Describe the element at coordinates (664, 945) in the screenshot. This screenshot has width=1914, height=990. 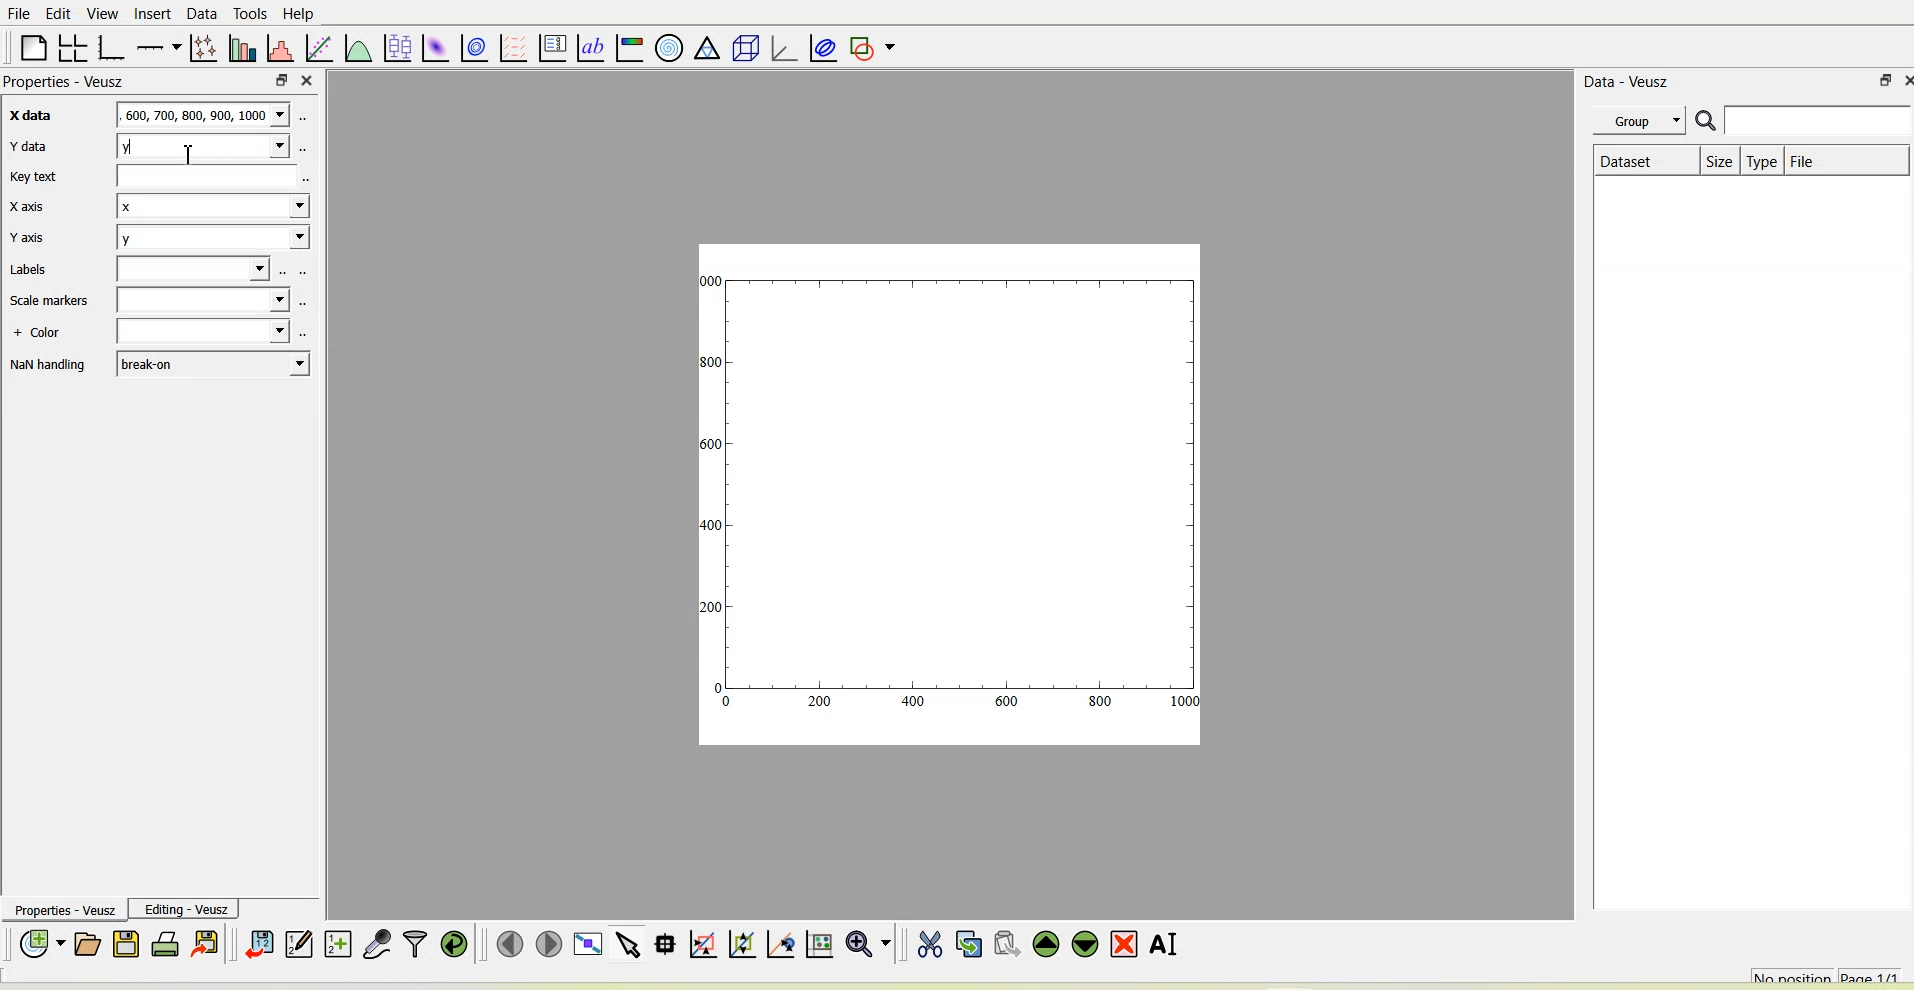
I see `Read data points on the graph` at that location.